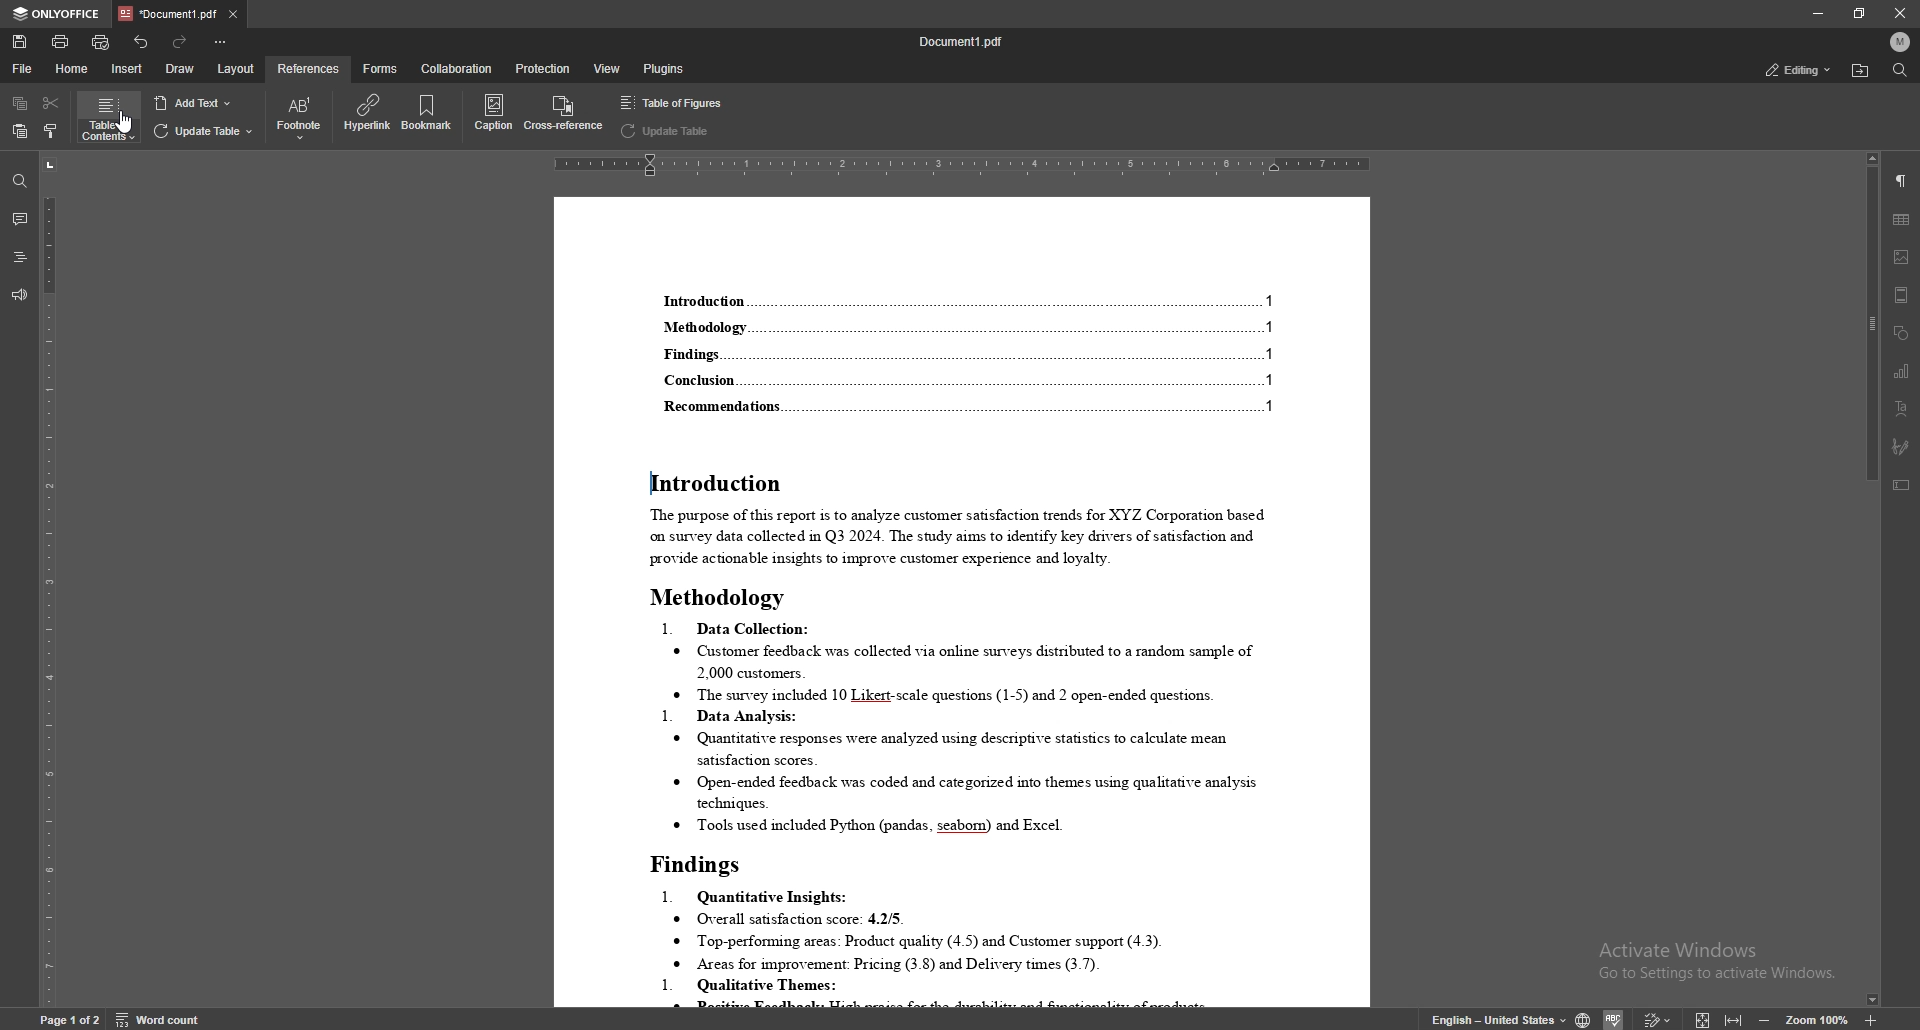 Image resolution: width=1920 pixels, height=1030 pixels. What do you see at coordinates (458, 68) in the screenshot?
I see `collaboration` at bounding box center [458, 68].